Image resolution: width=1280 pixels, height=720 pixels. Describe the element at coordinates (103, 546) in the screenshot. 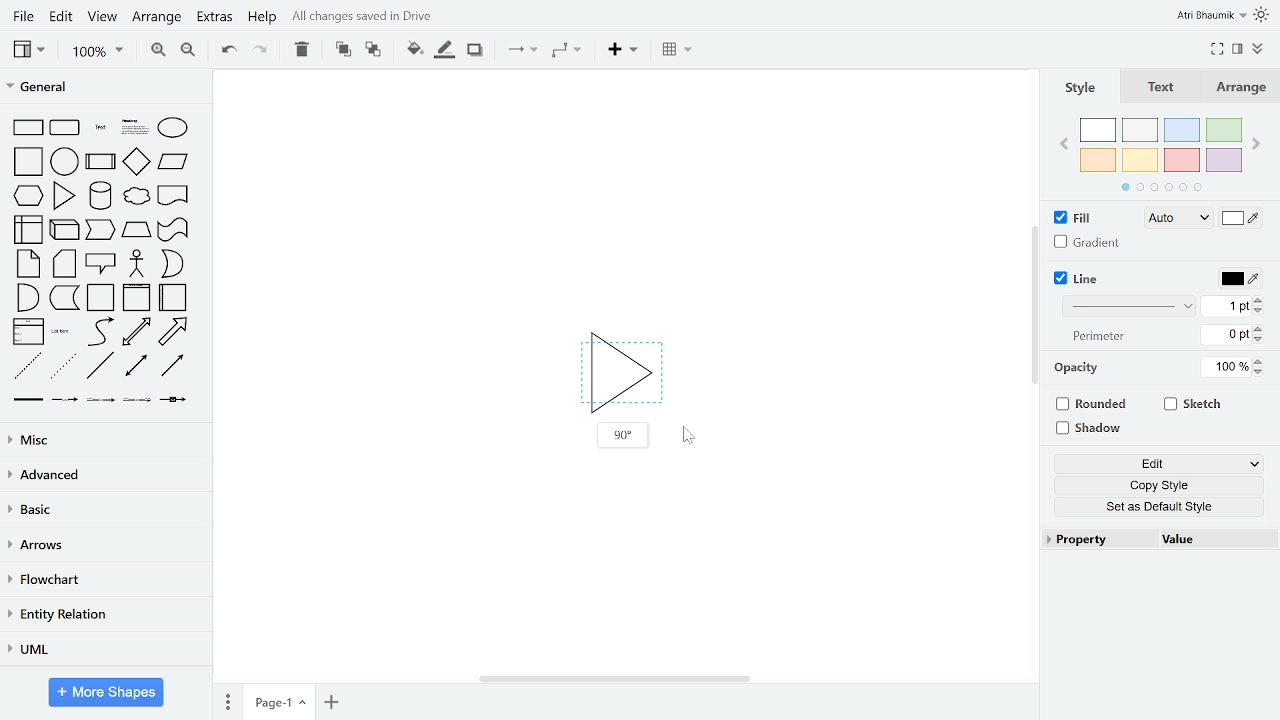

I see `arrows` at that location.